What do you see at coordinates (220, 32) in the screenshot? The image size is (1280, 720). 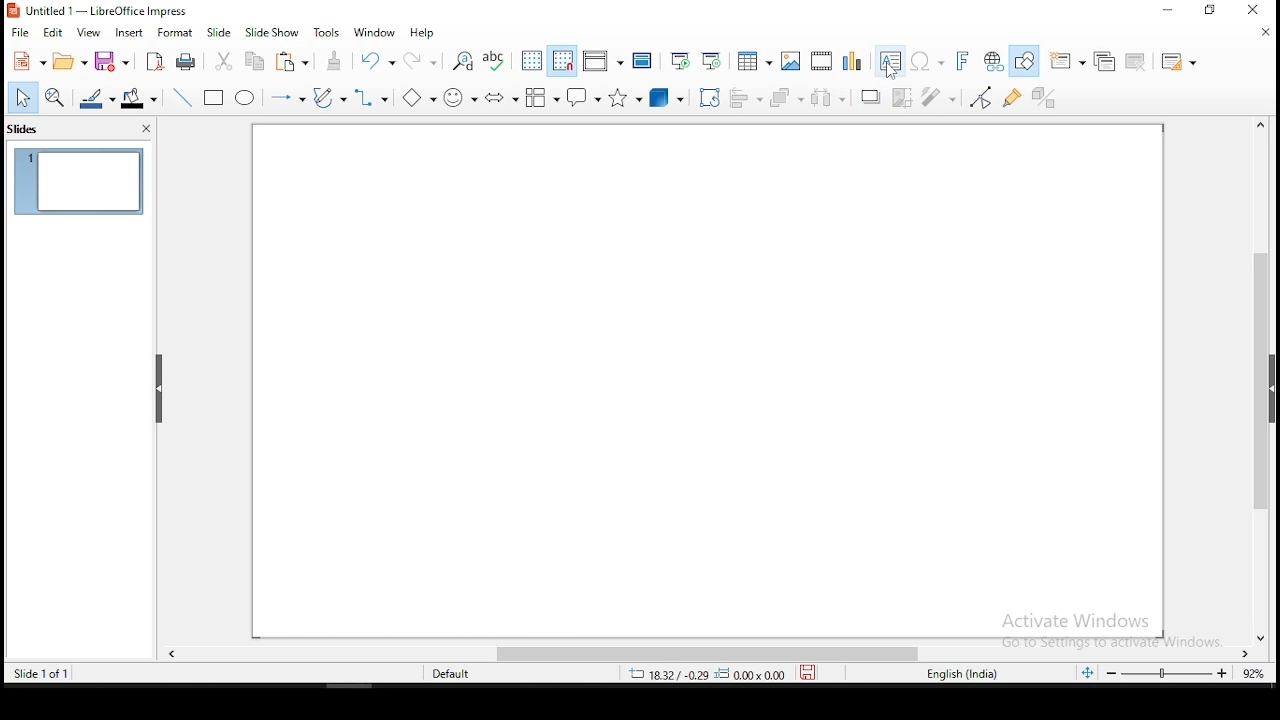 I see `slide show` at bounding box center [220, 32].